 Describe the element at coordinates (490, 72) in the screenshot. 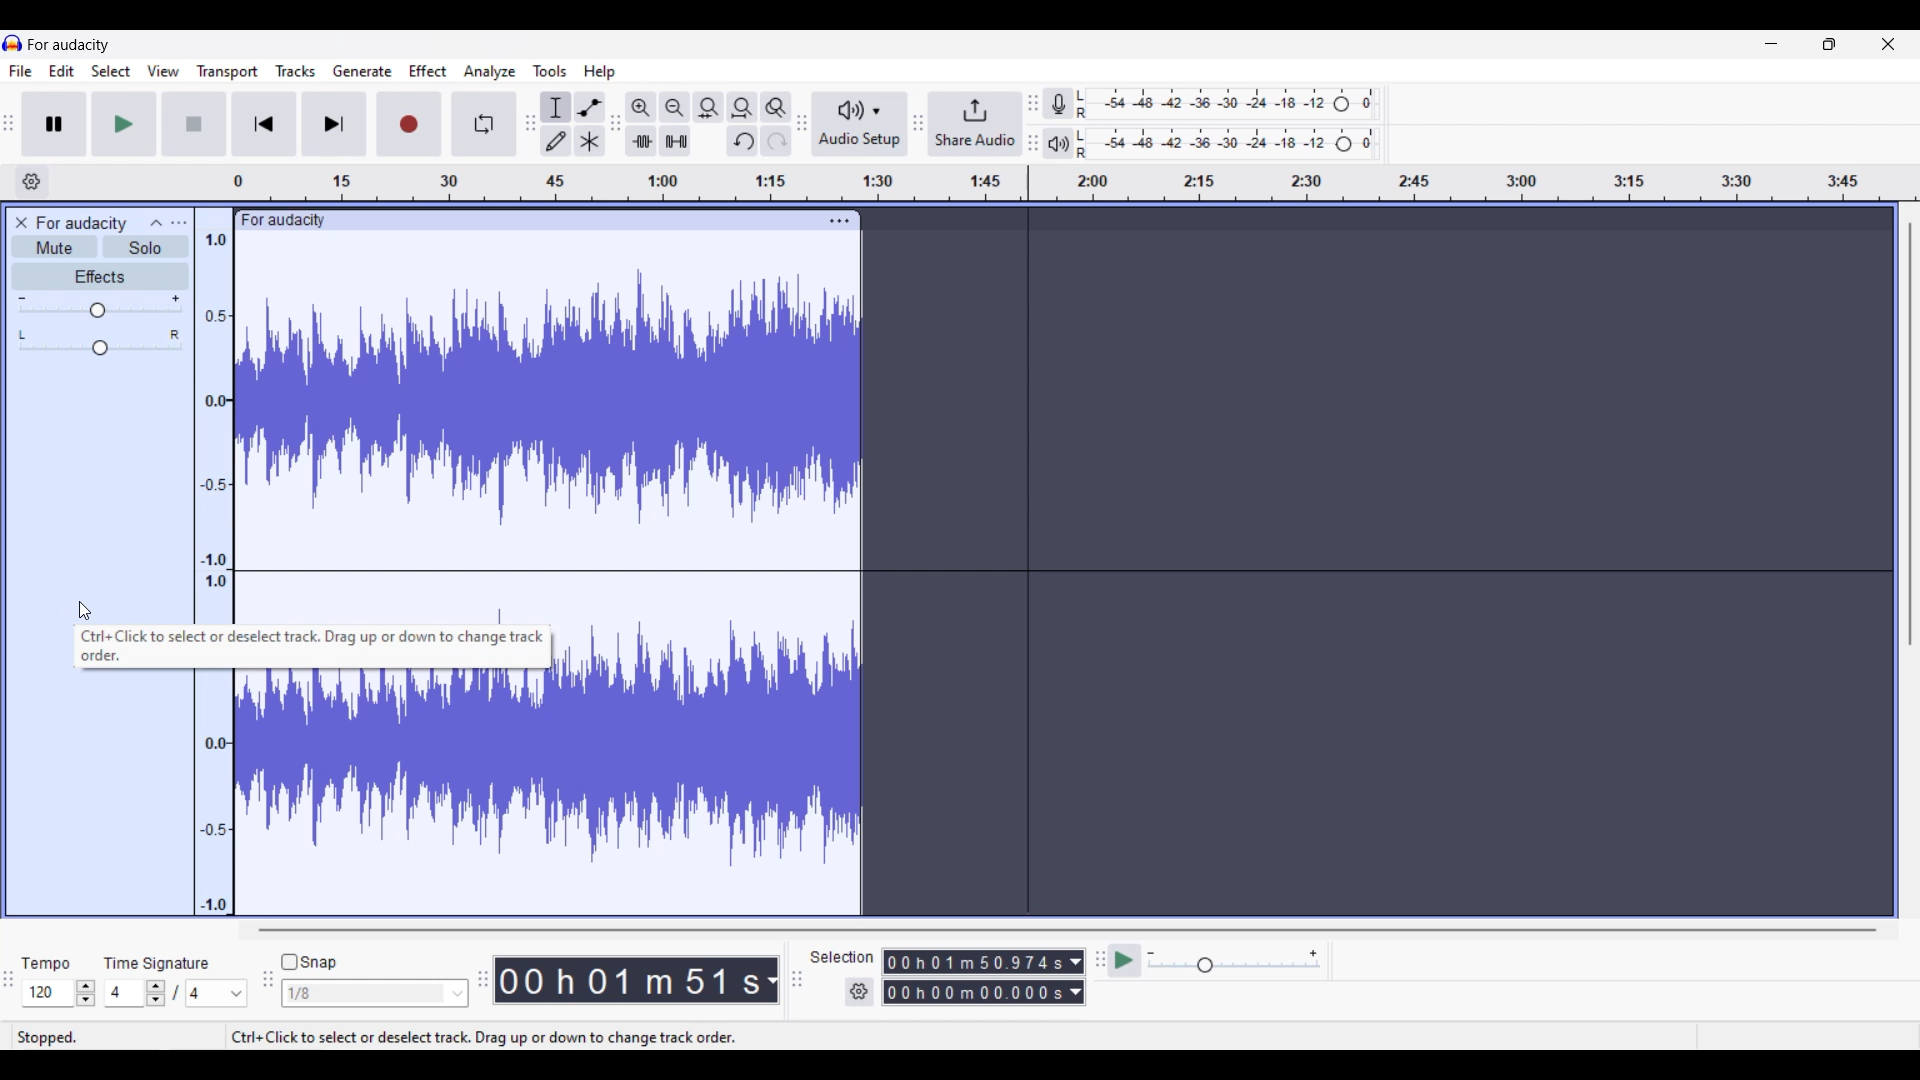

I see `Analyze menu` at that location.